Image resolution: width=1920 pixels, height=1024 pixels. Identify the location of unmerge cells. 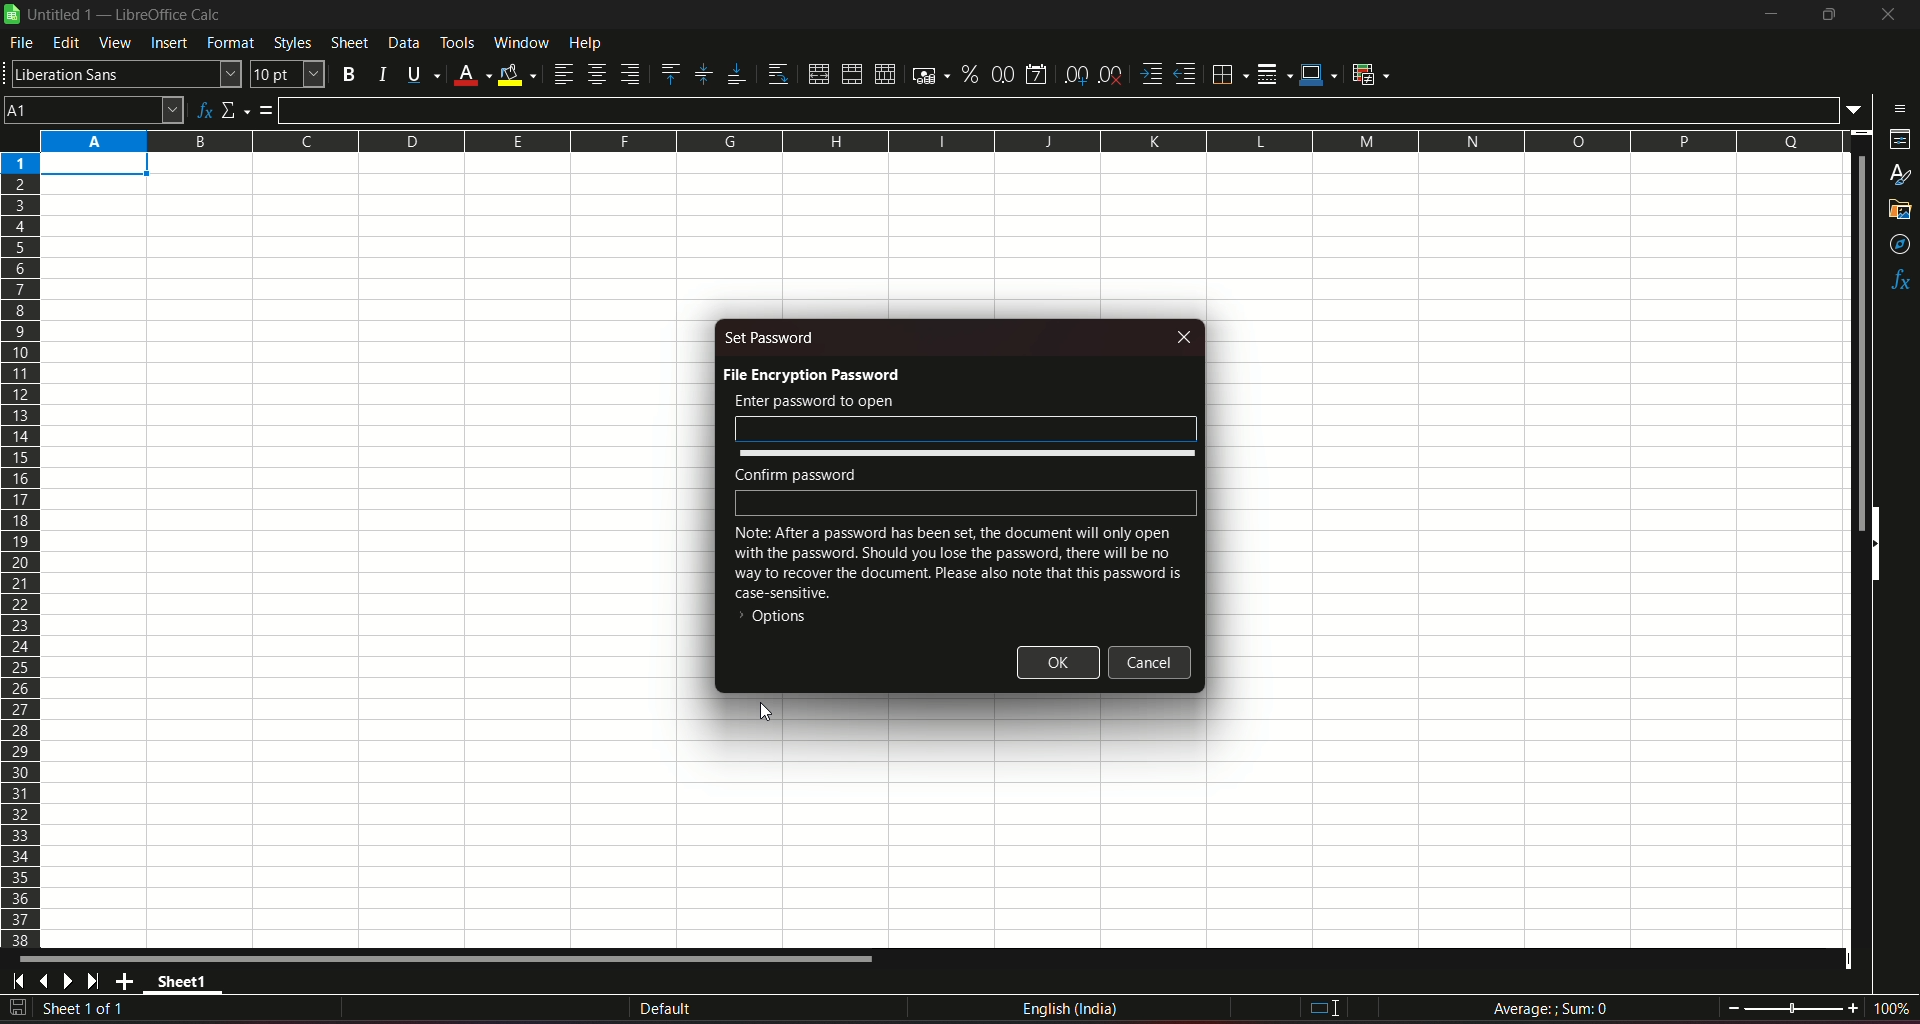
(884, 73).